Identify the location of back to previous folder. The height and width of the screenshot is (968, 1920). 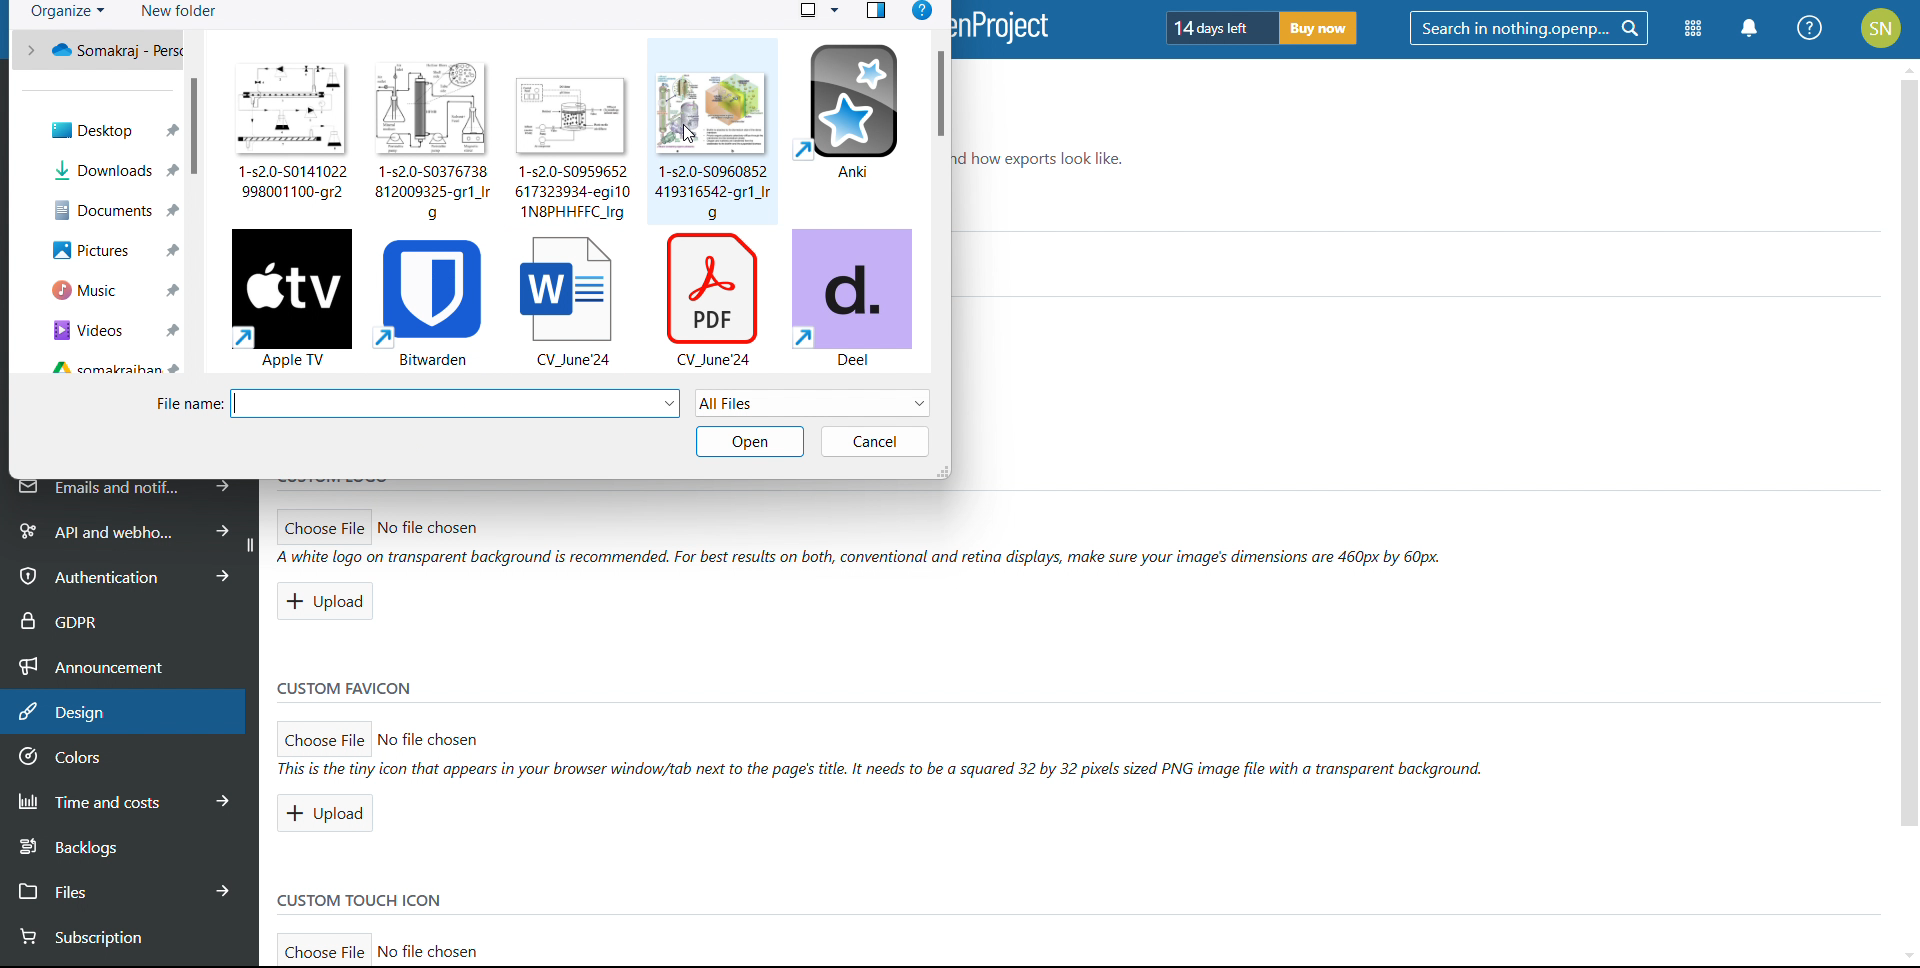
(28, 53).